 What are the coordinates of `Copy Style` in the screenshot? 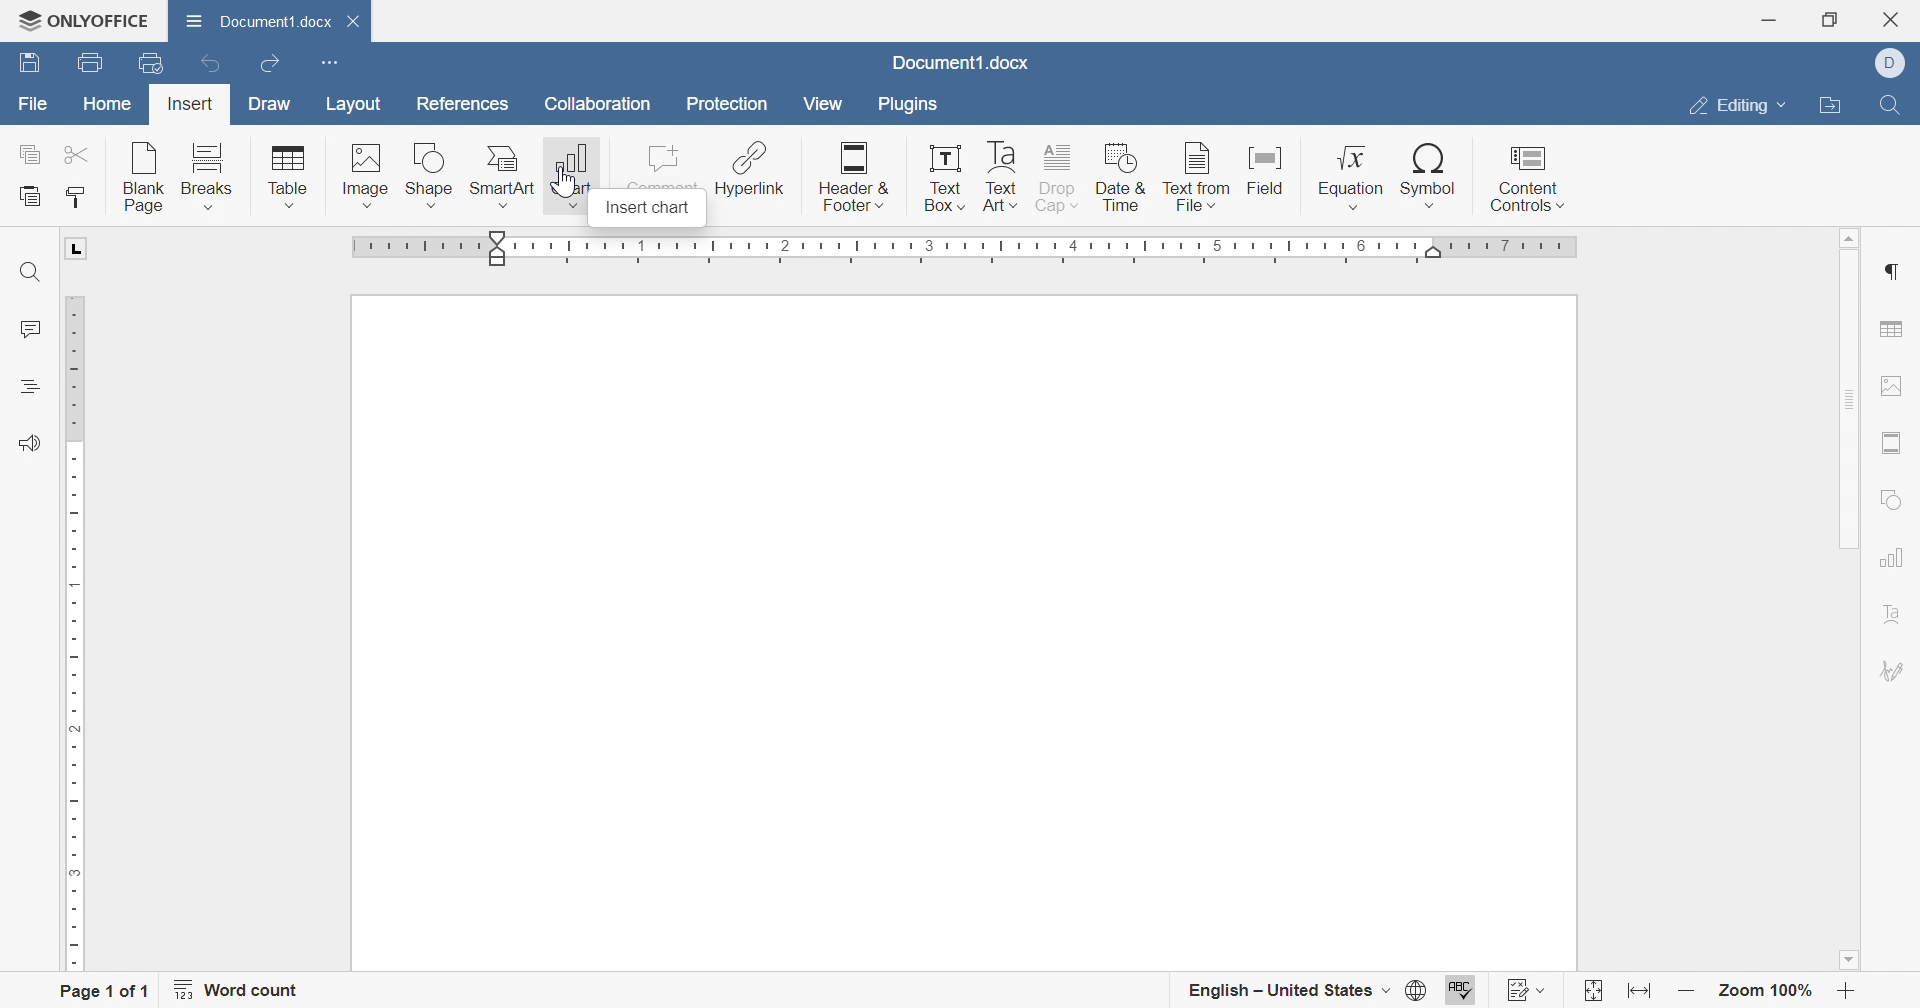 It's located at (77, 202).